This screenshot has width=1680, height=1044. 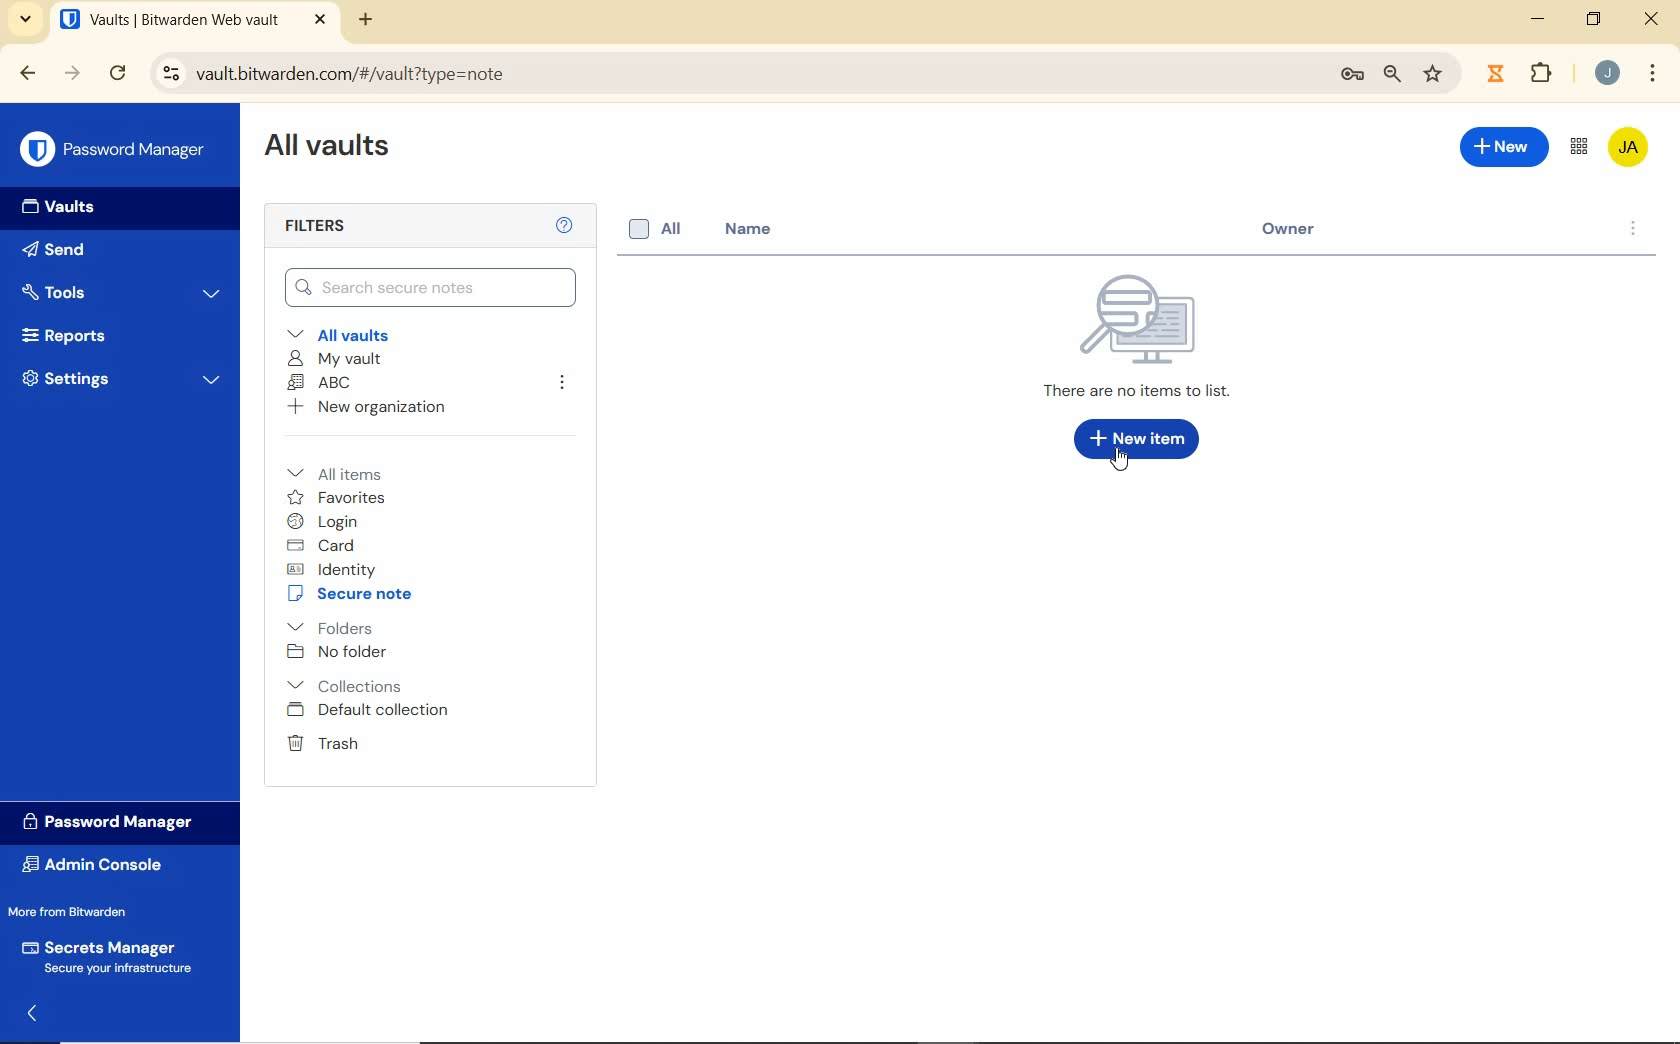 I want to click on folders, so click(x=329, y=626).